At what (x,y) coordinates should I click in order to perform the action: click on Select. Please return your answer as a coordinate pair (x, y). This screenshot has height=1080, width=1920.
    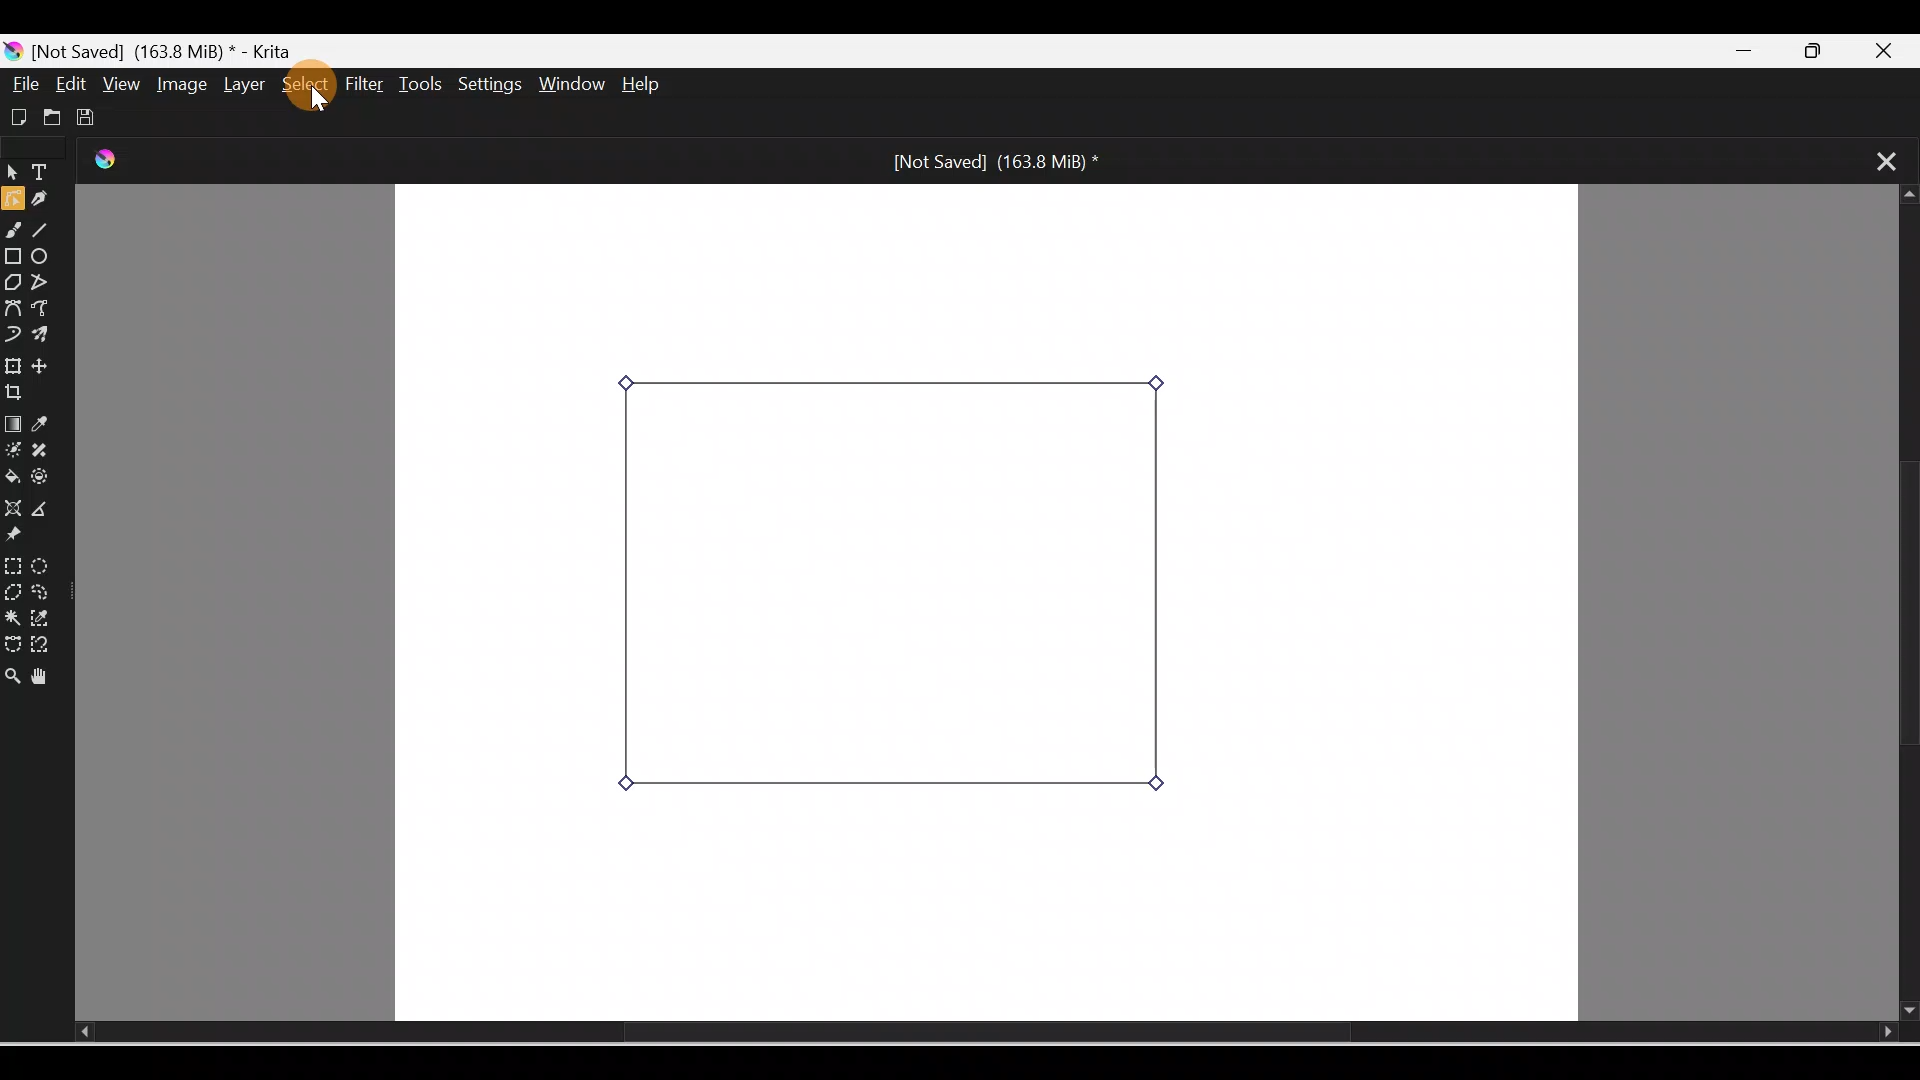
    Looking at the image, I should click on (300, 83).